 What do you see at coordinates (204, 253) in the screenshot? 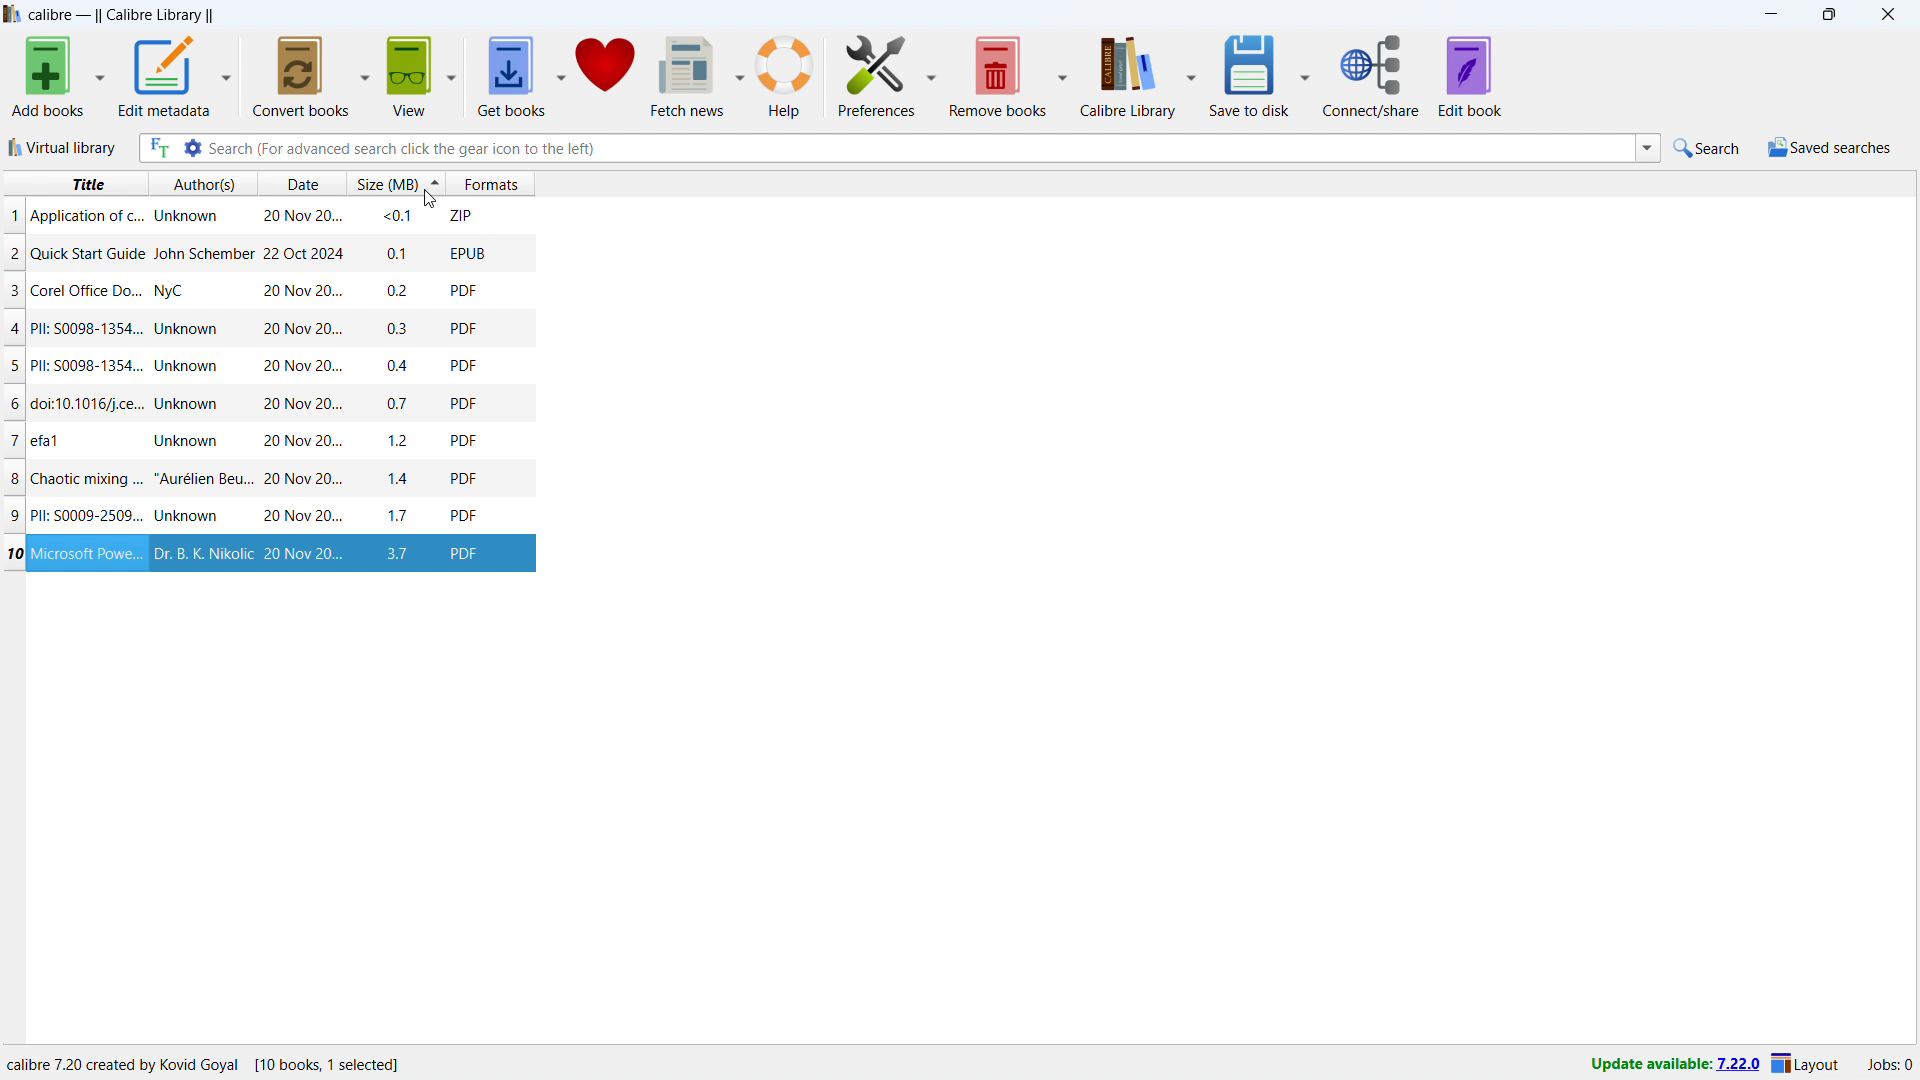
I see `author` at bounding box center [204, 253].